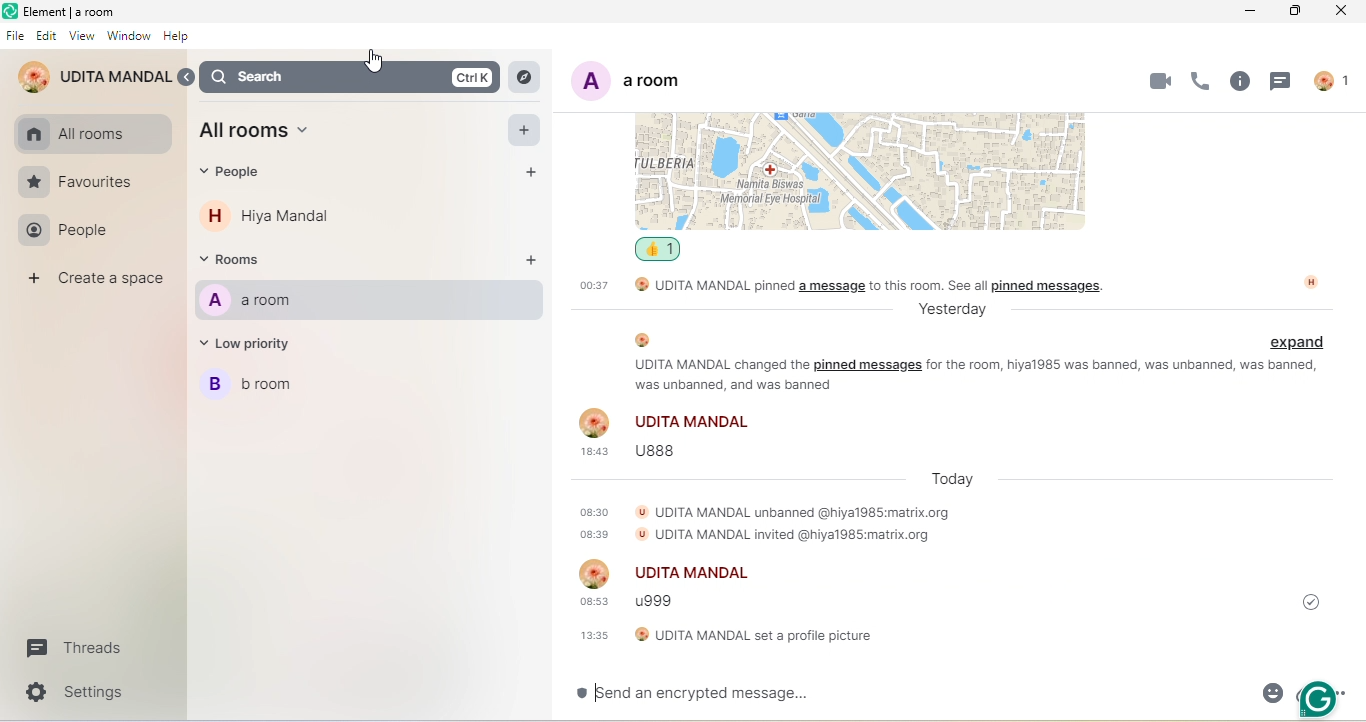 This screenshot has height=722, width=1366. I want to click on ~ Low priority, so click(259, 346).